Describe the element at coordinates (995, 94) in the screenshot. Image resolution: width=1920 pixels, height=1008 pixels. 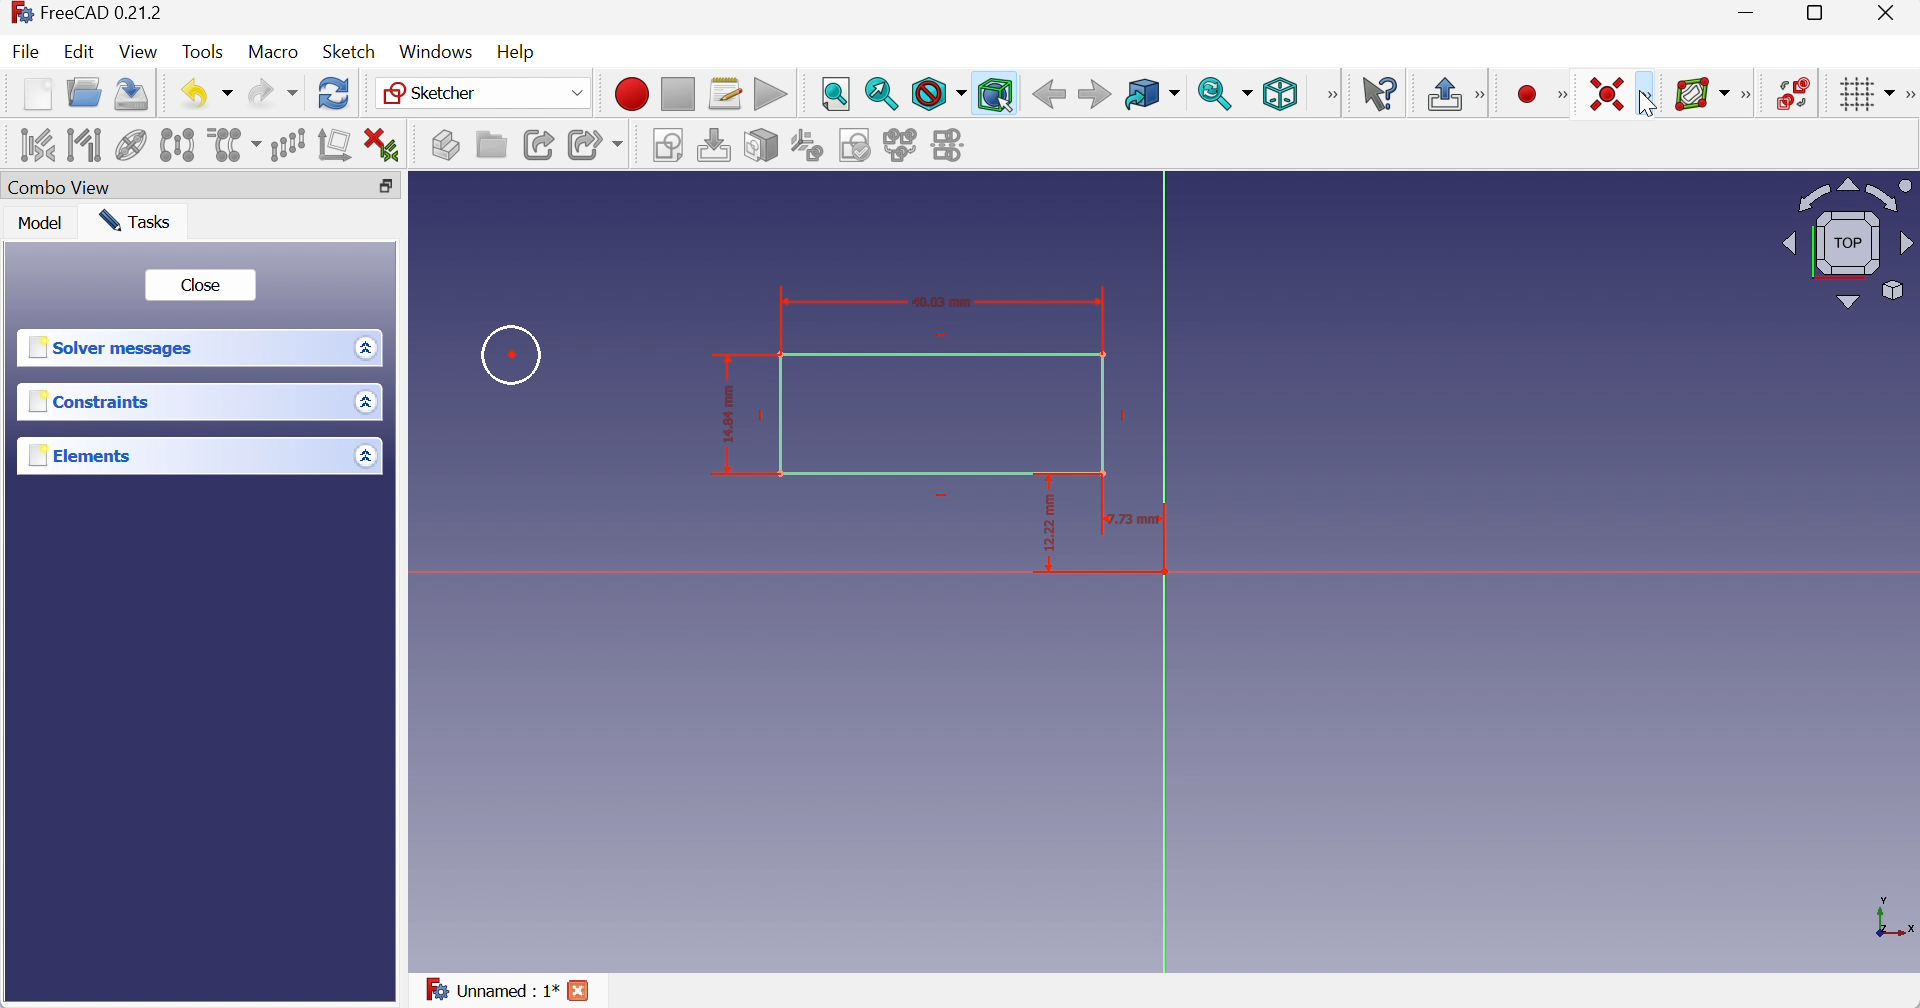
I see `Bounding box` at that location.